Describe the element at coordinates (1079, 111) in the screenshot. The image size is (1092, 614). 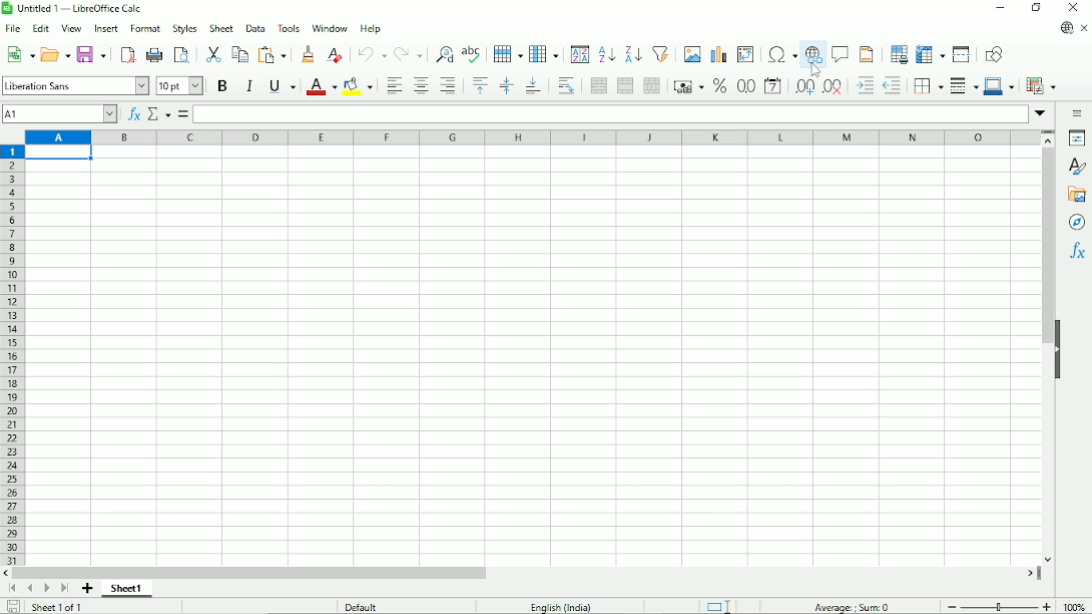
I see `Sidebar settings` at that location.